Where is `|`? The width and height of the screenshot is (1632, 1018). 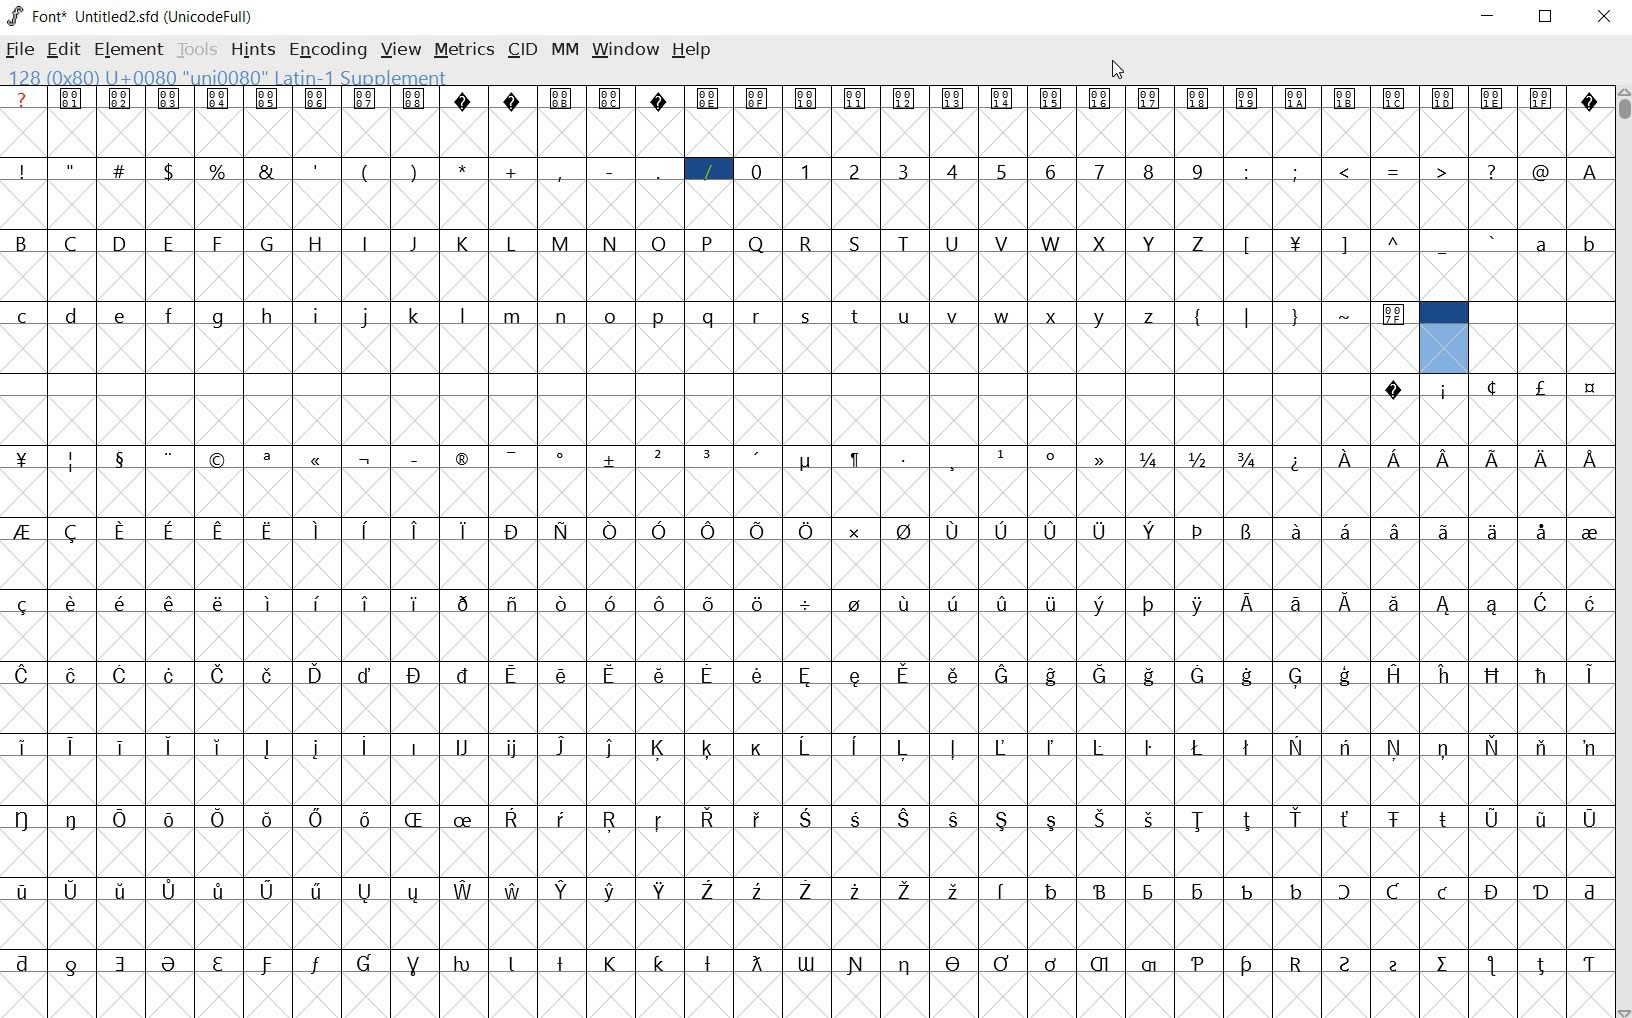 | is located at coordinates (1250, 315).